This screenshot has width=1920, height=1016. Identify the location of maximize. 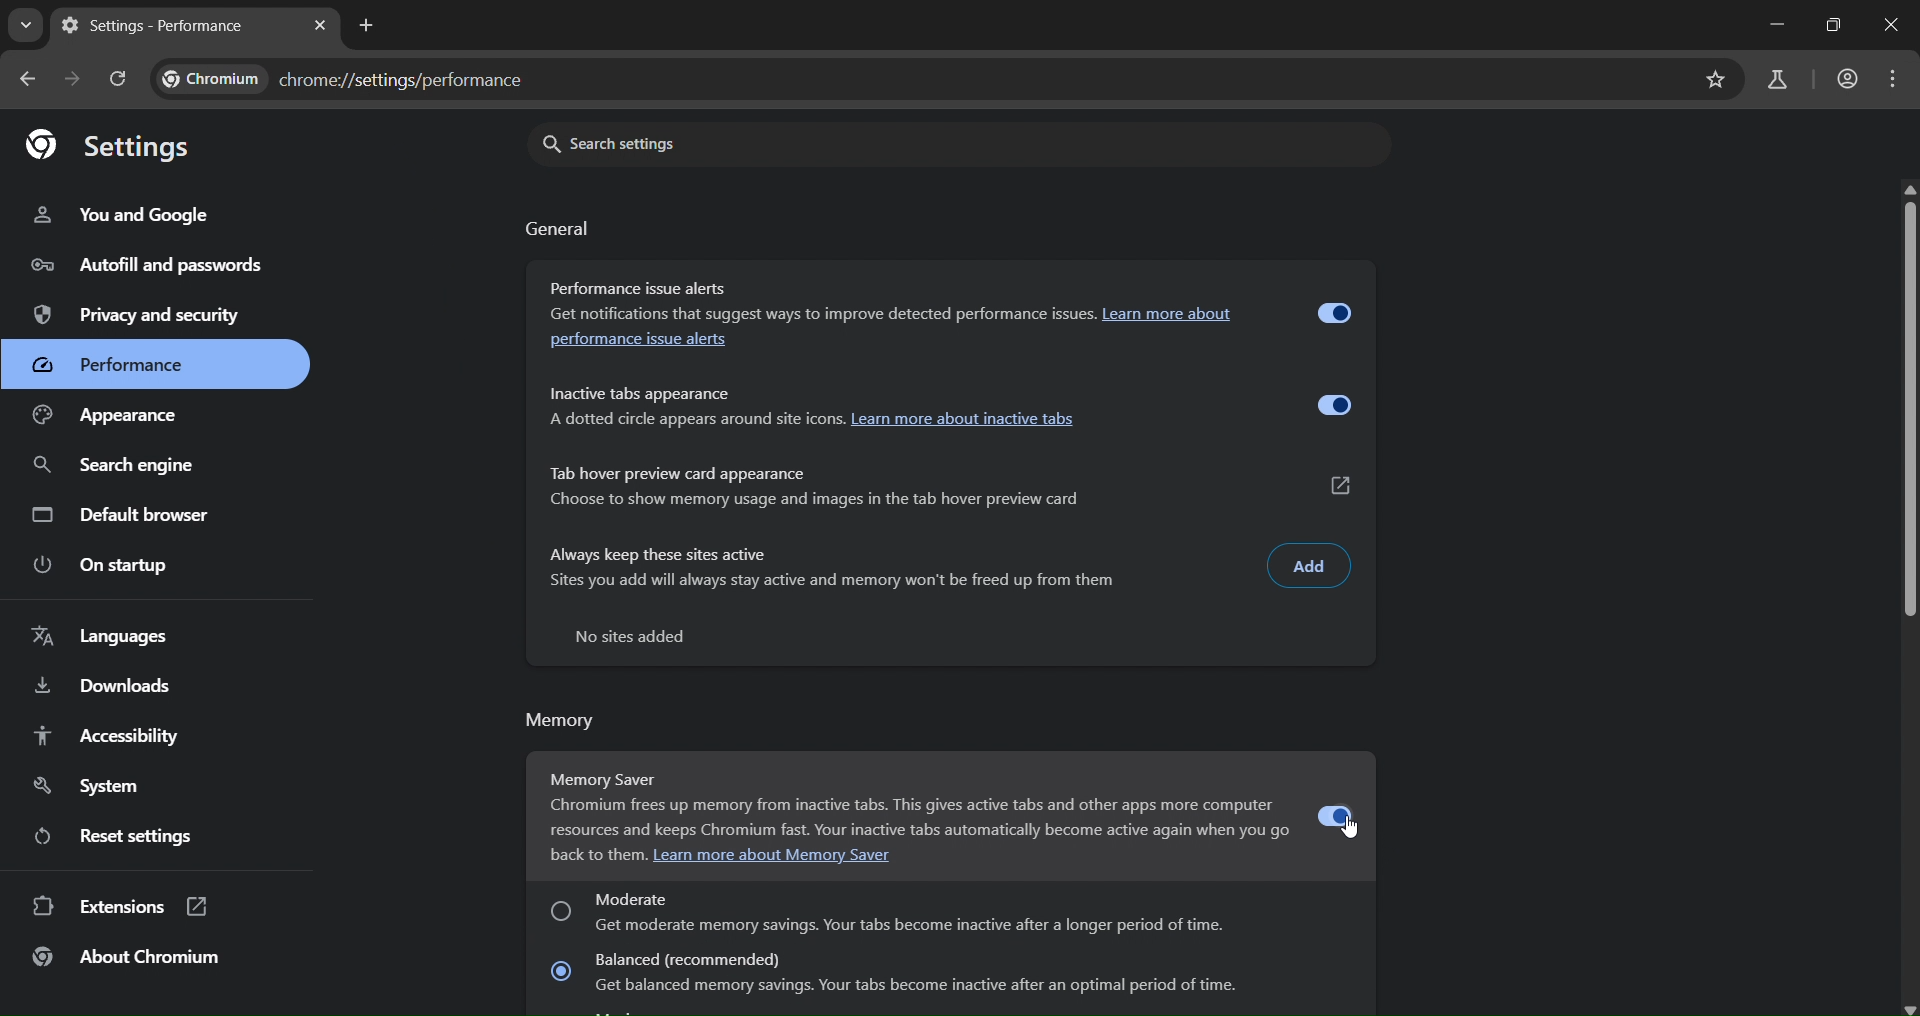
(1834, 26).